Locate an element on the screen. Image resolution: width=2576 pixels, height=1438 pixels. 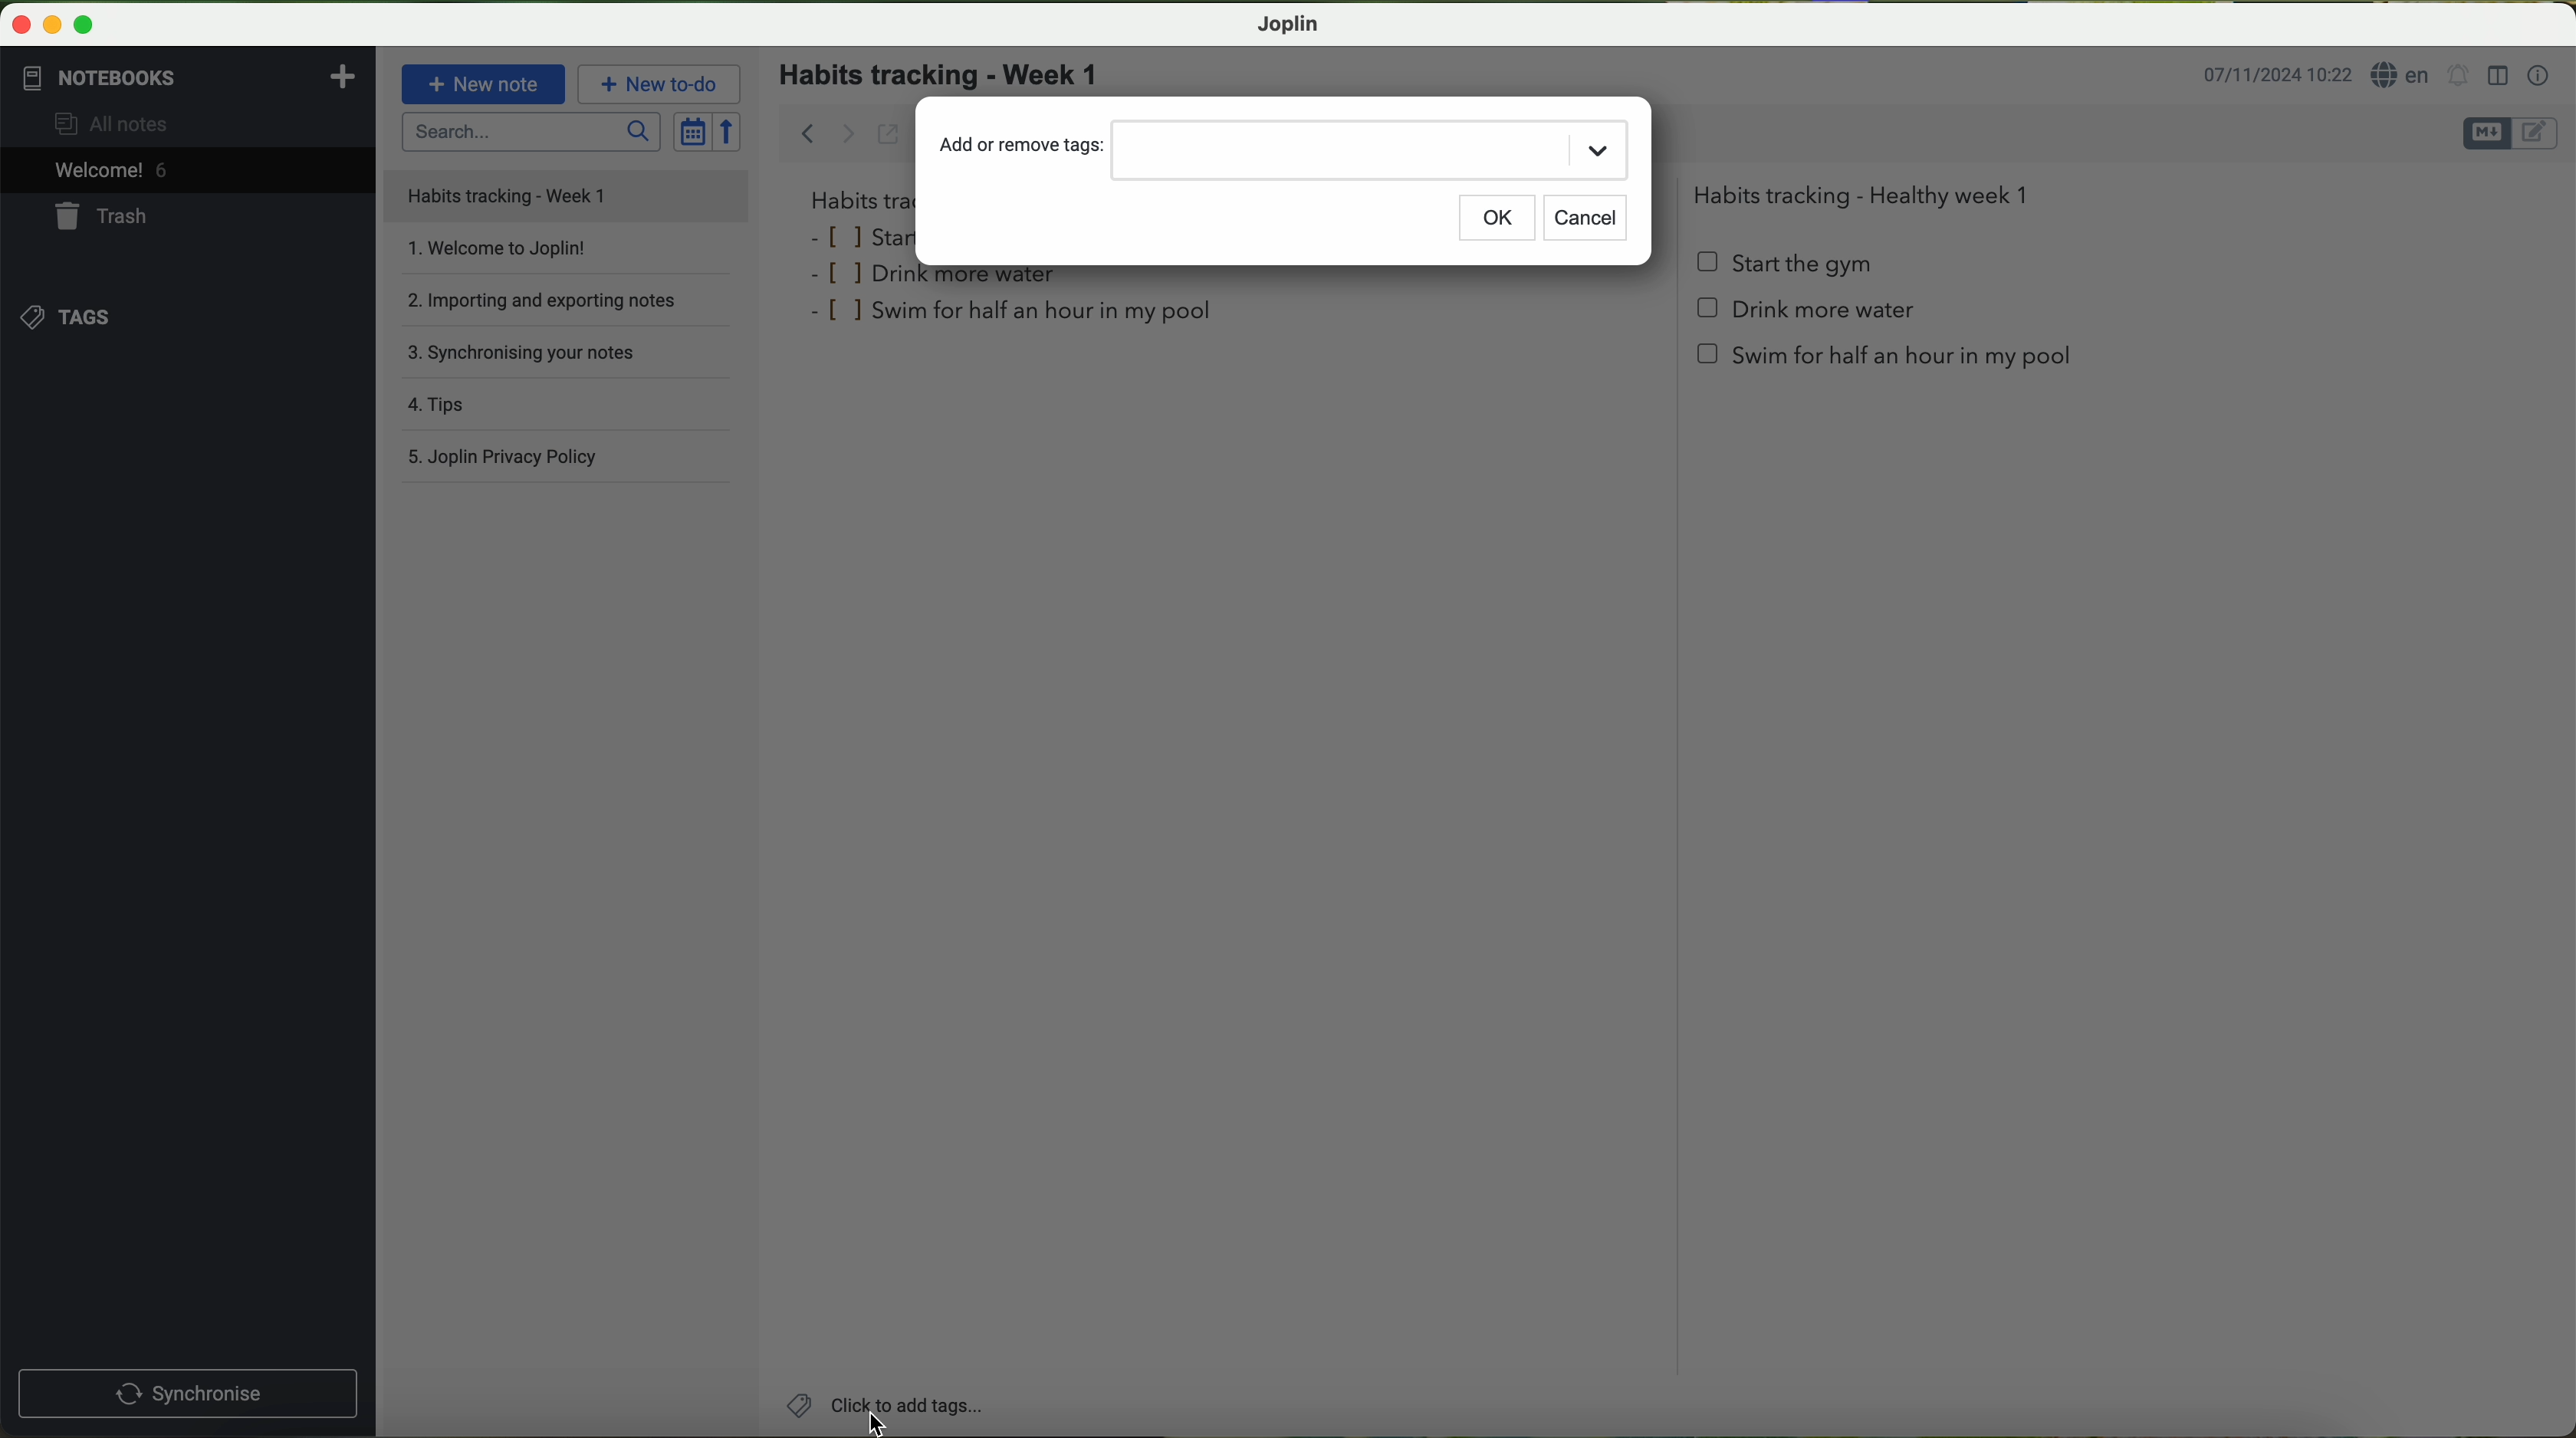
importing and exporting notes is located at coordinates (564, 307).